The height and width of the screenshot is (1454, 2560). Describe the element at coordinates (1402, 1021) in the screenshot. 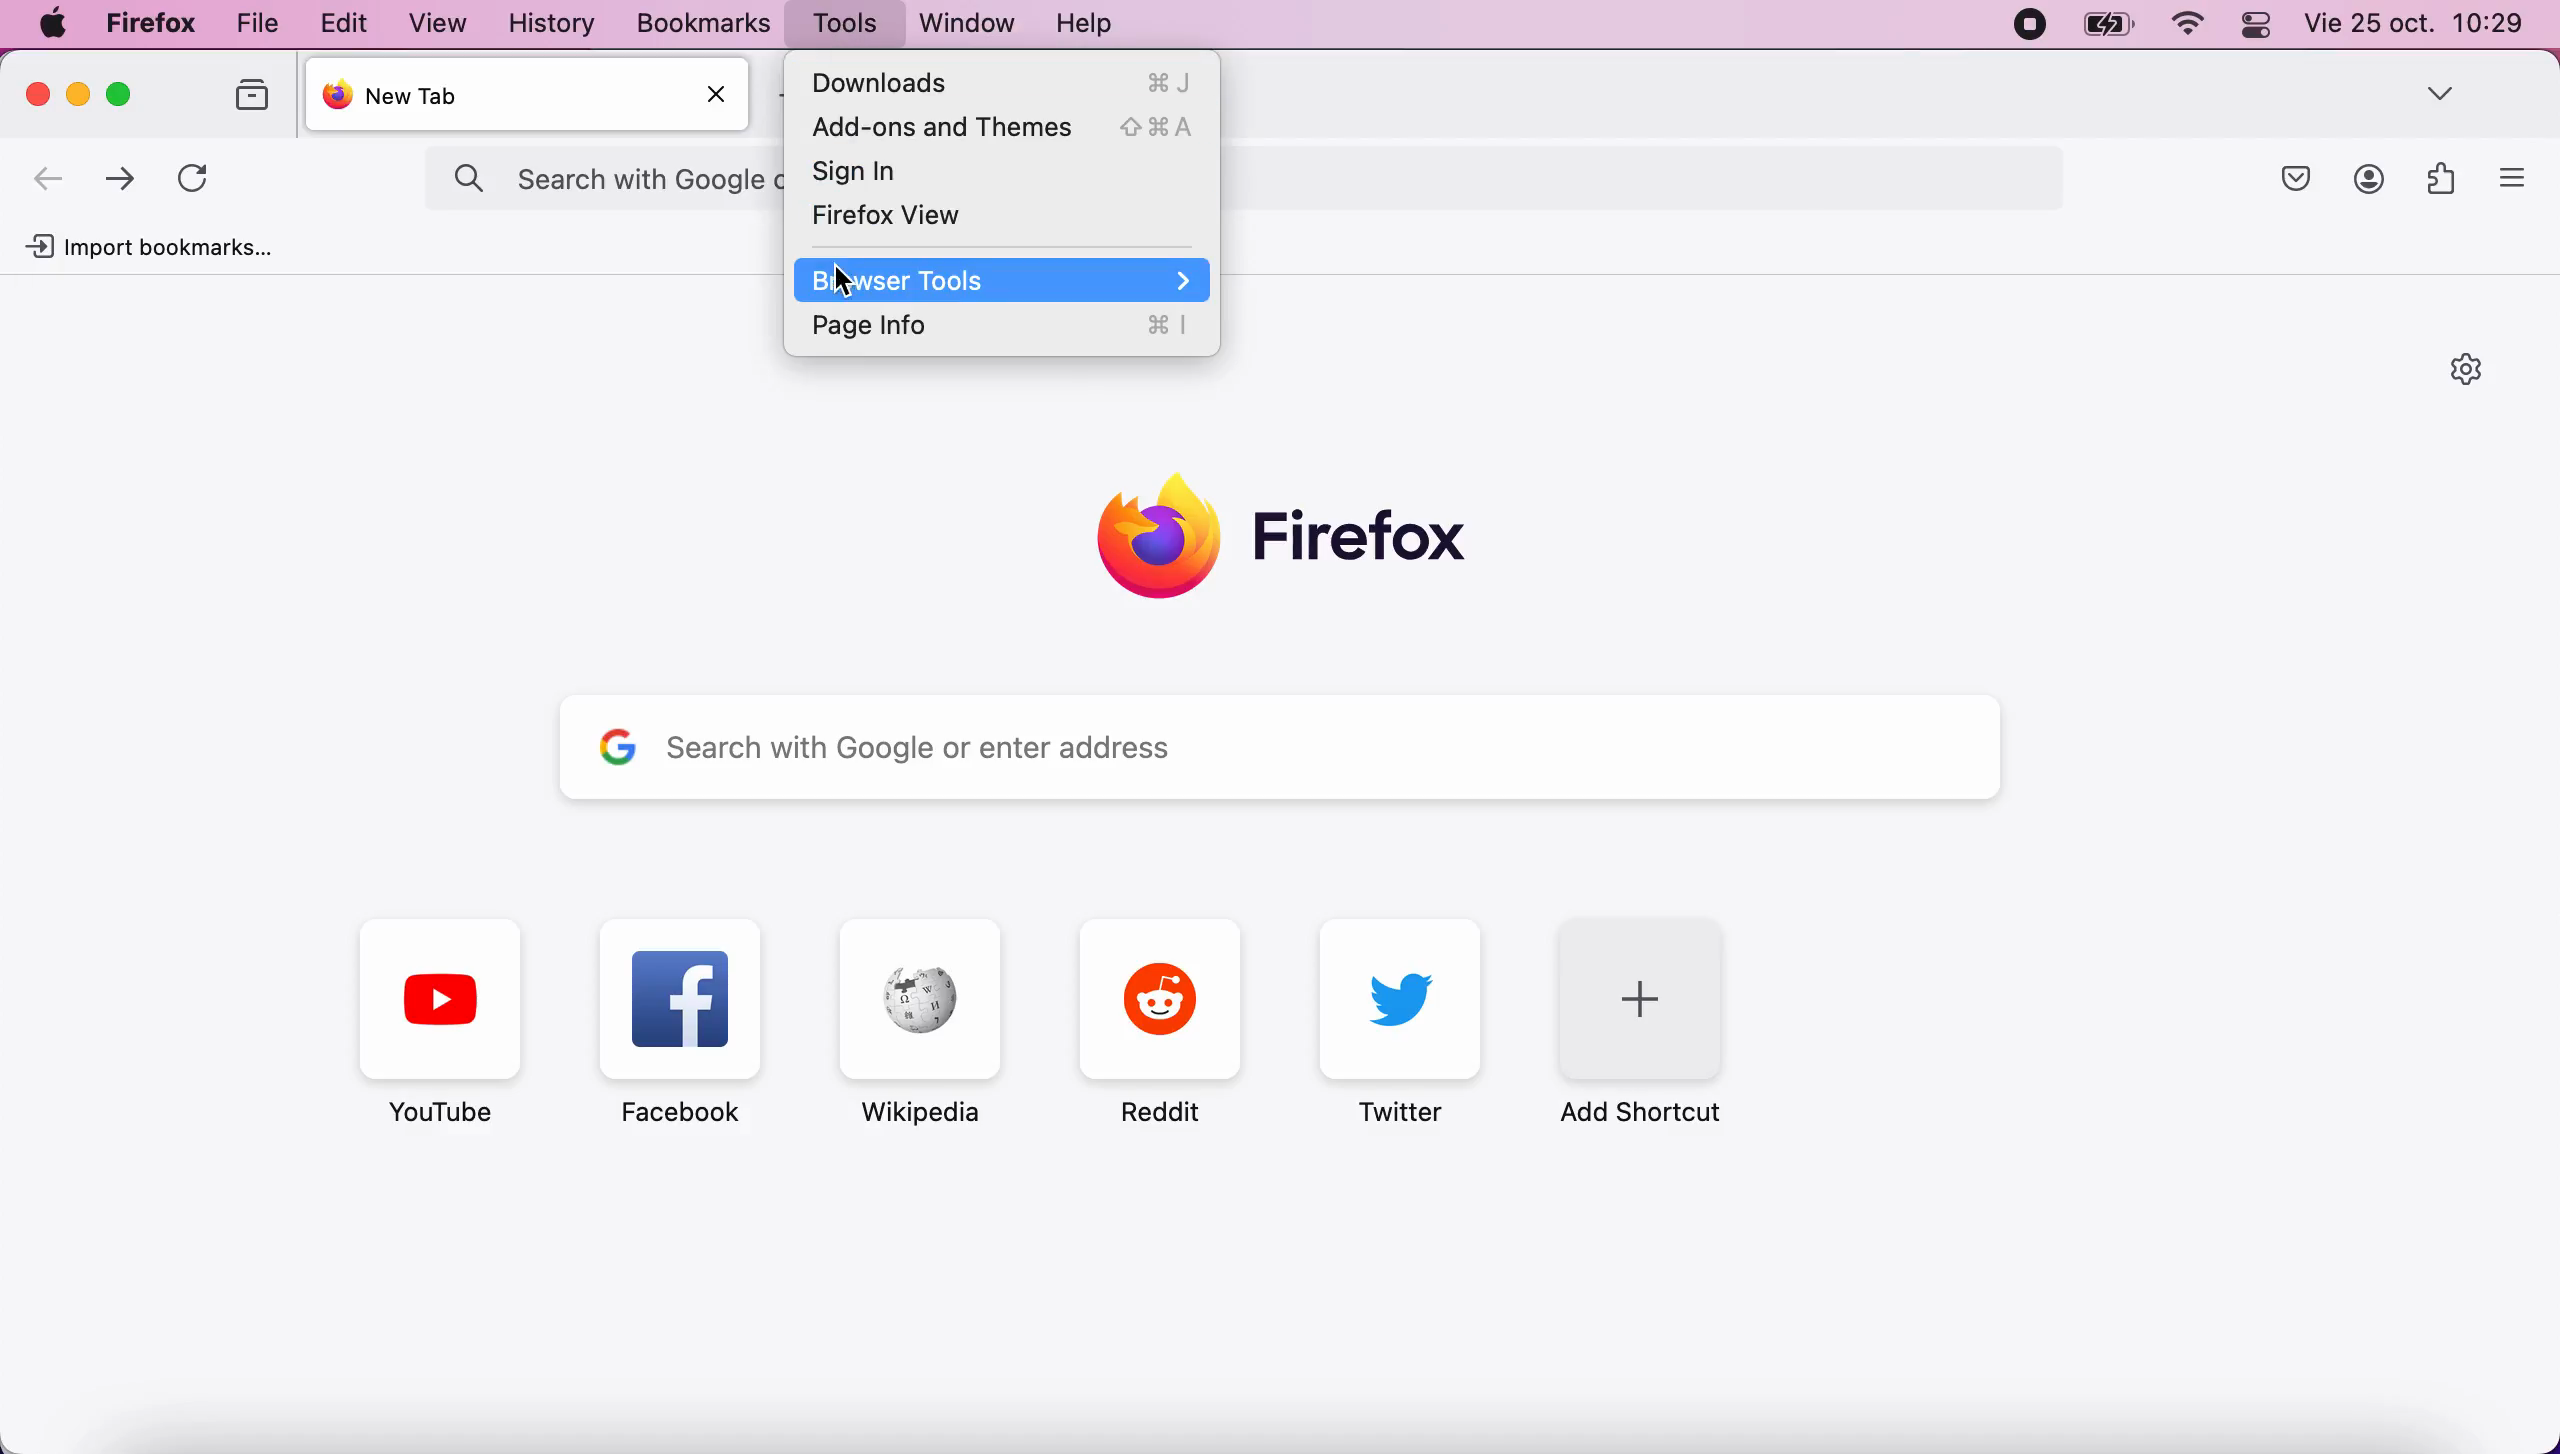

I see `Twitter` at that location.